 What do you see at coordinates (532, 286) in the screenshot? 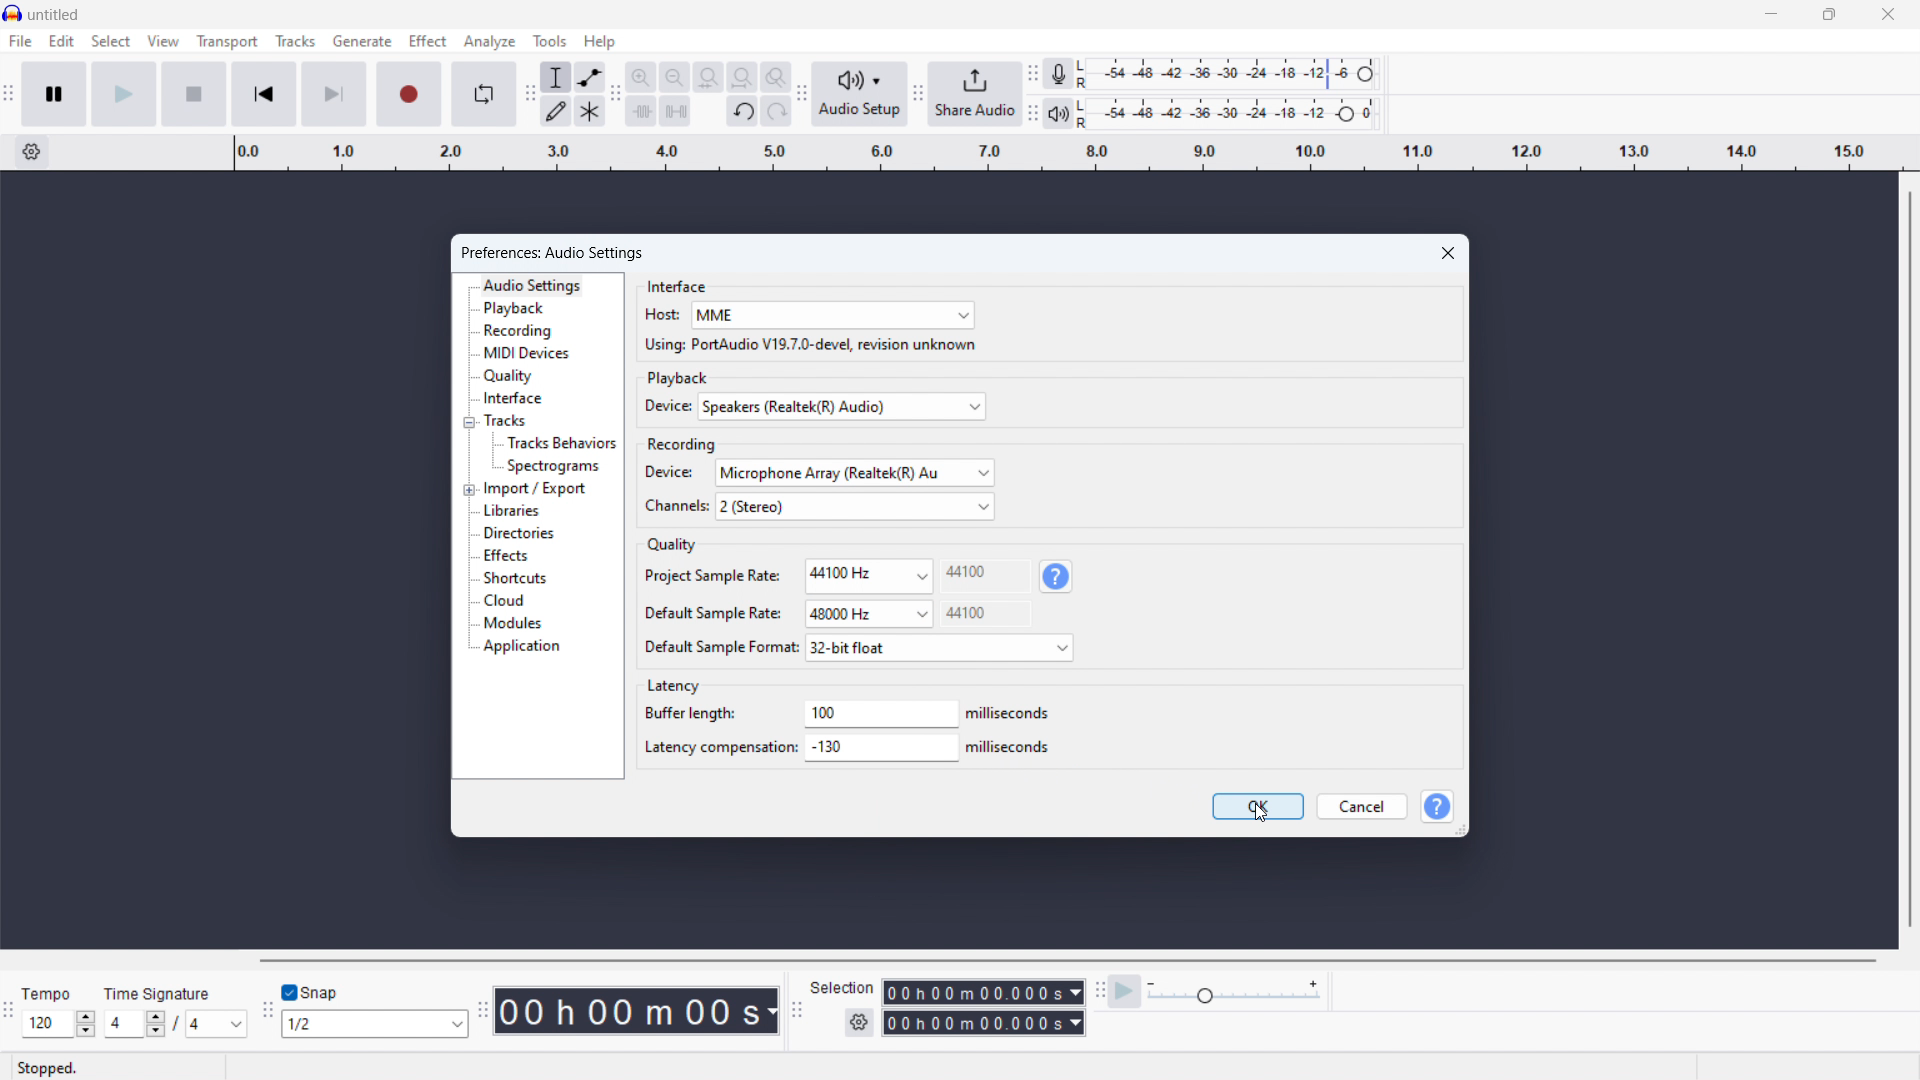
I see `audio settings` at bounding box center [532, 286].